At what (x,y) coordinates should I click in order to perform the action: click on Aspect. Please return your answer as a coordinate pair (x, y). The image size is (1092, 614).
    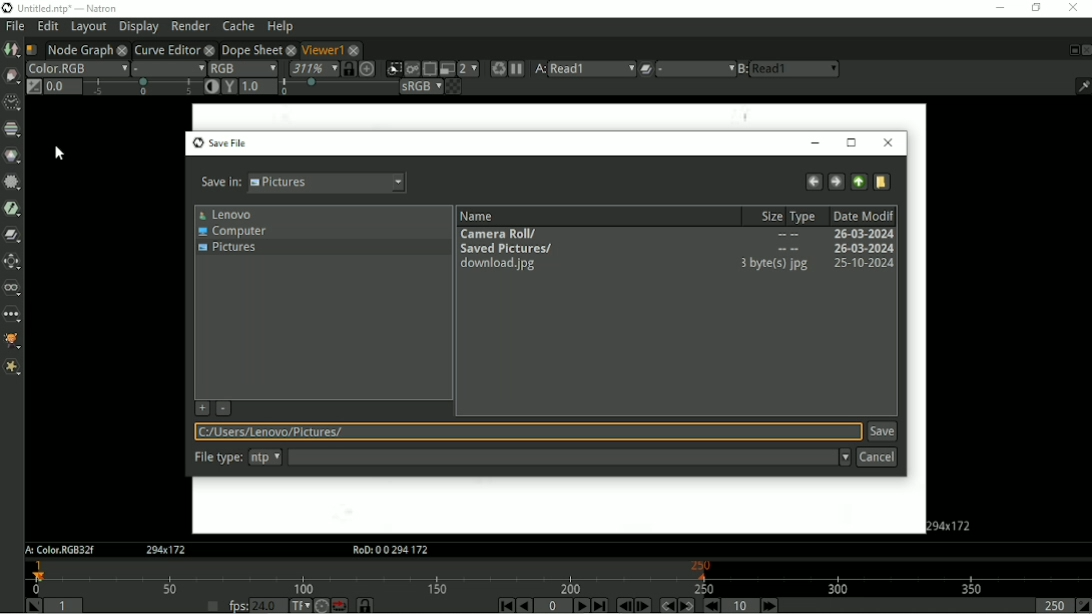
    Looking at the image, I should click on (166, 551).